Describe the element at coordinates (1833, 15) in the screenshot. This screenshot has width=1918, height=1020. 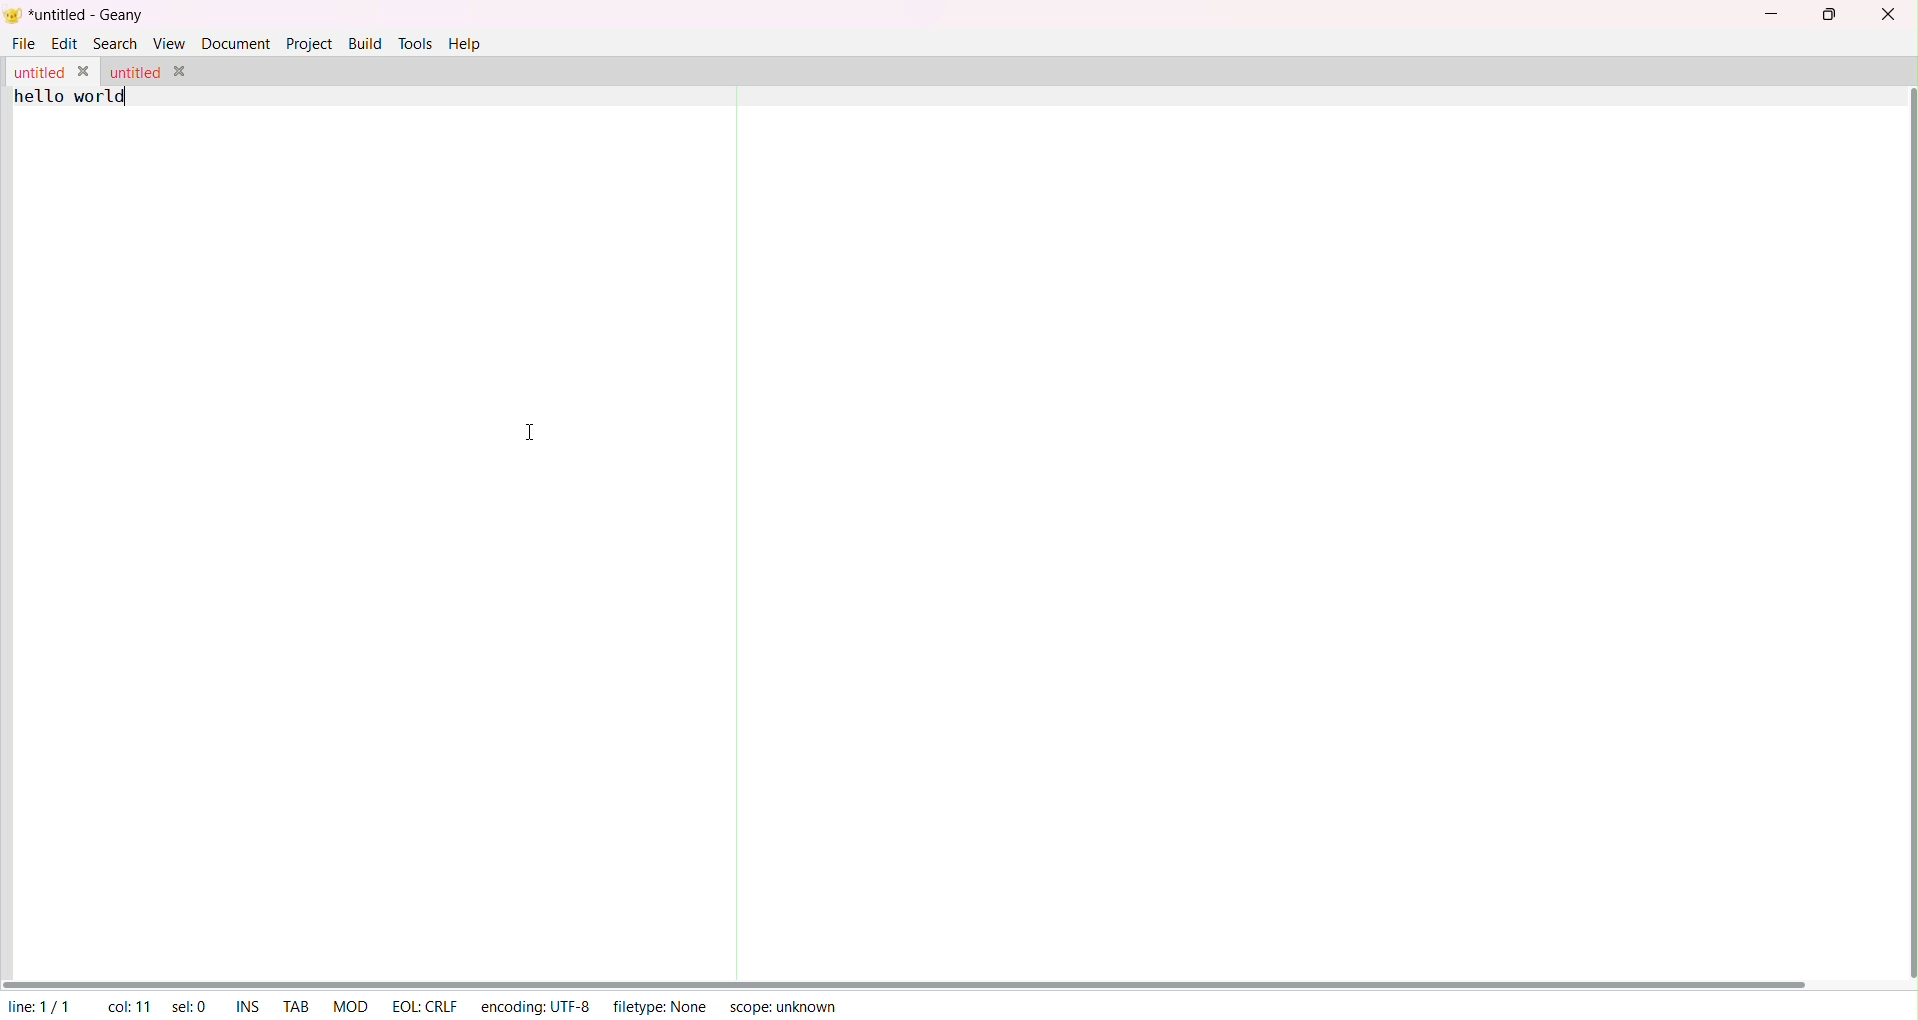
I see `maximize` at that location.